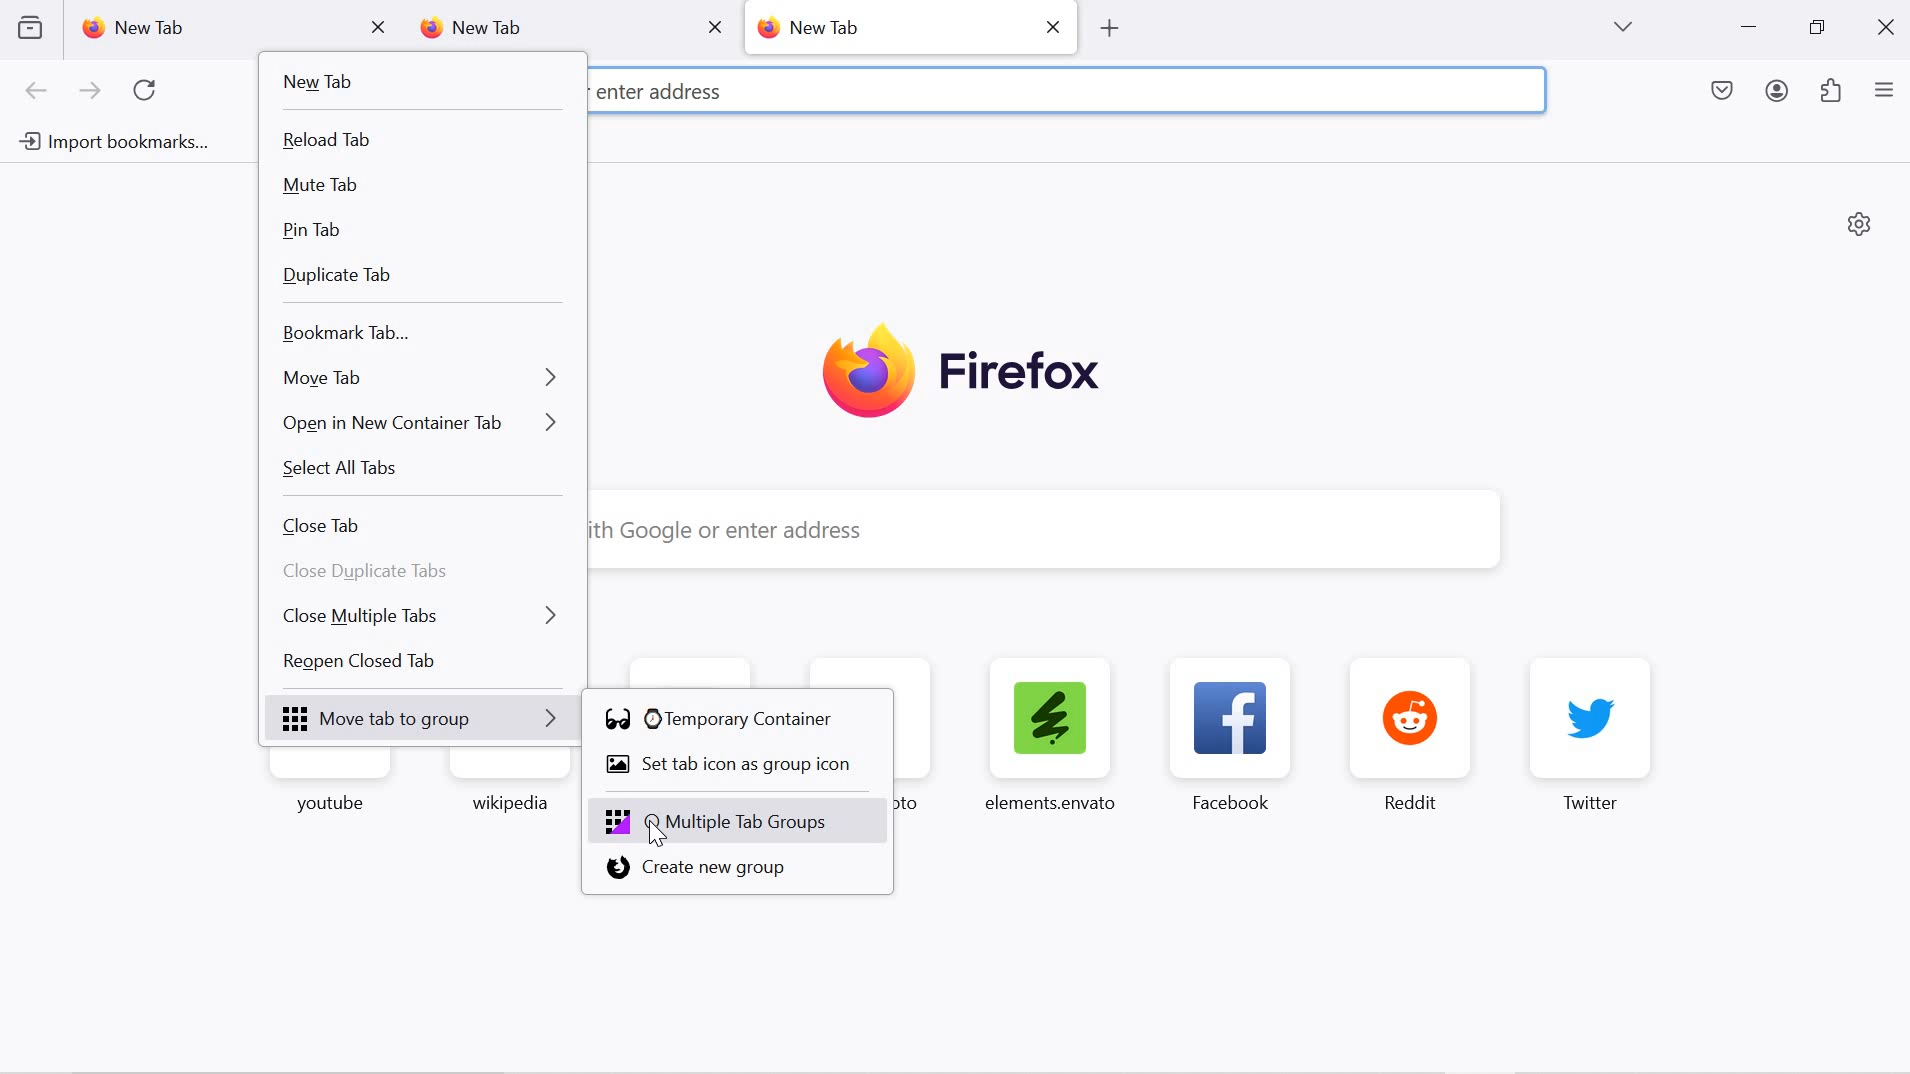 Image resolution: width=1910 pixels, height=1074 pixels. Describe the element at coordinates (1030, 531) in the screenshot. I see `y Search with Google or enter address` at that location.